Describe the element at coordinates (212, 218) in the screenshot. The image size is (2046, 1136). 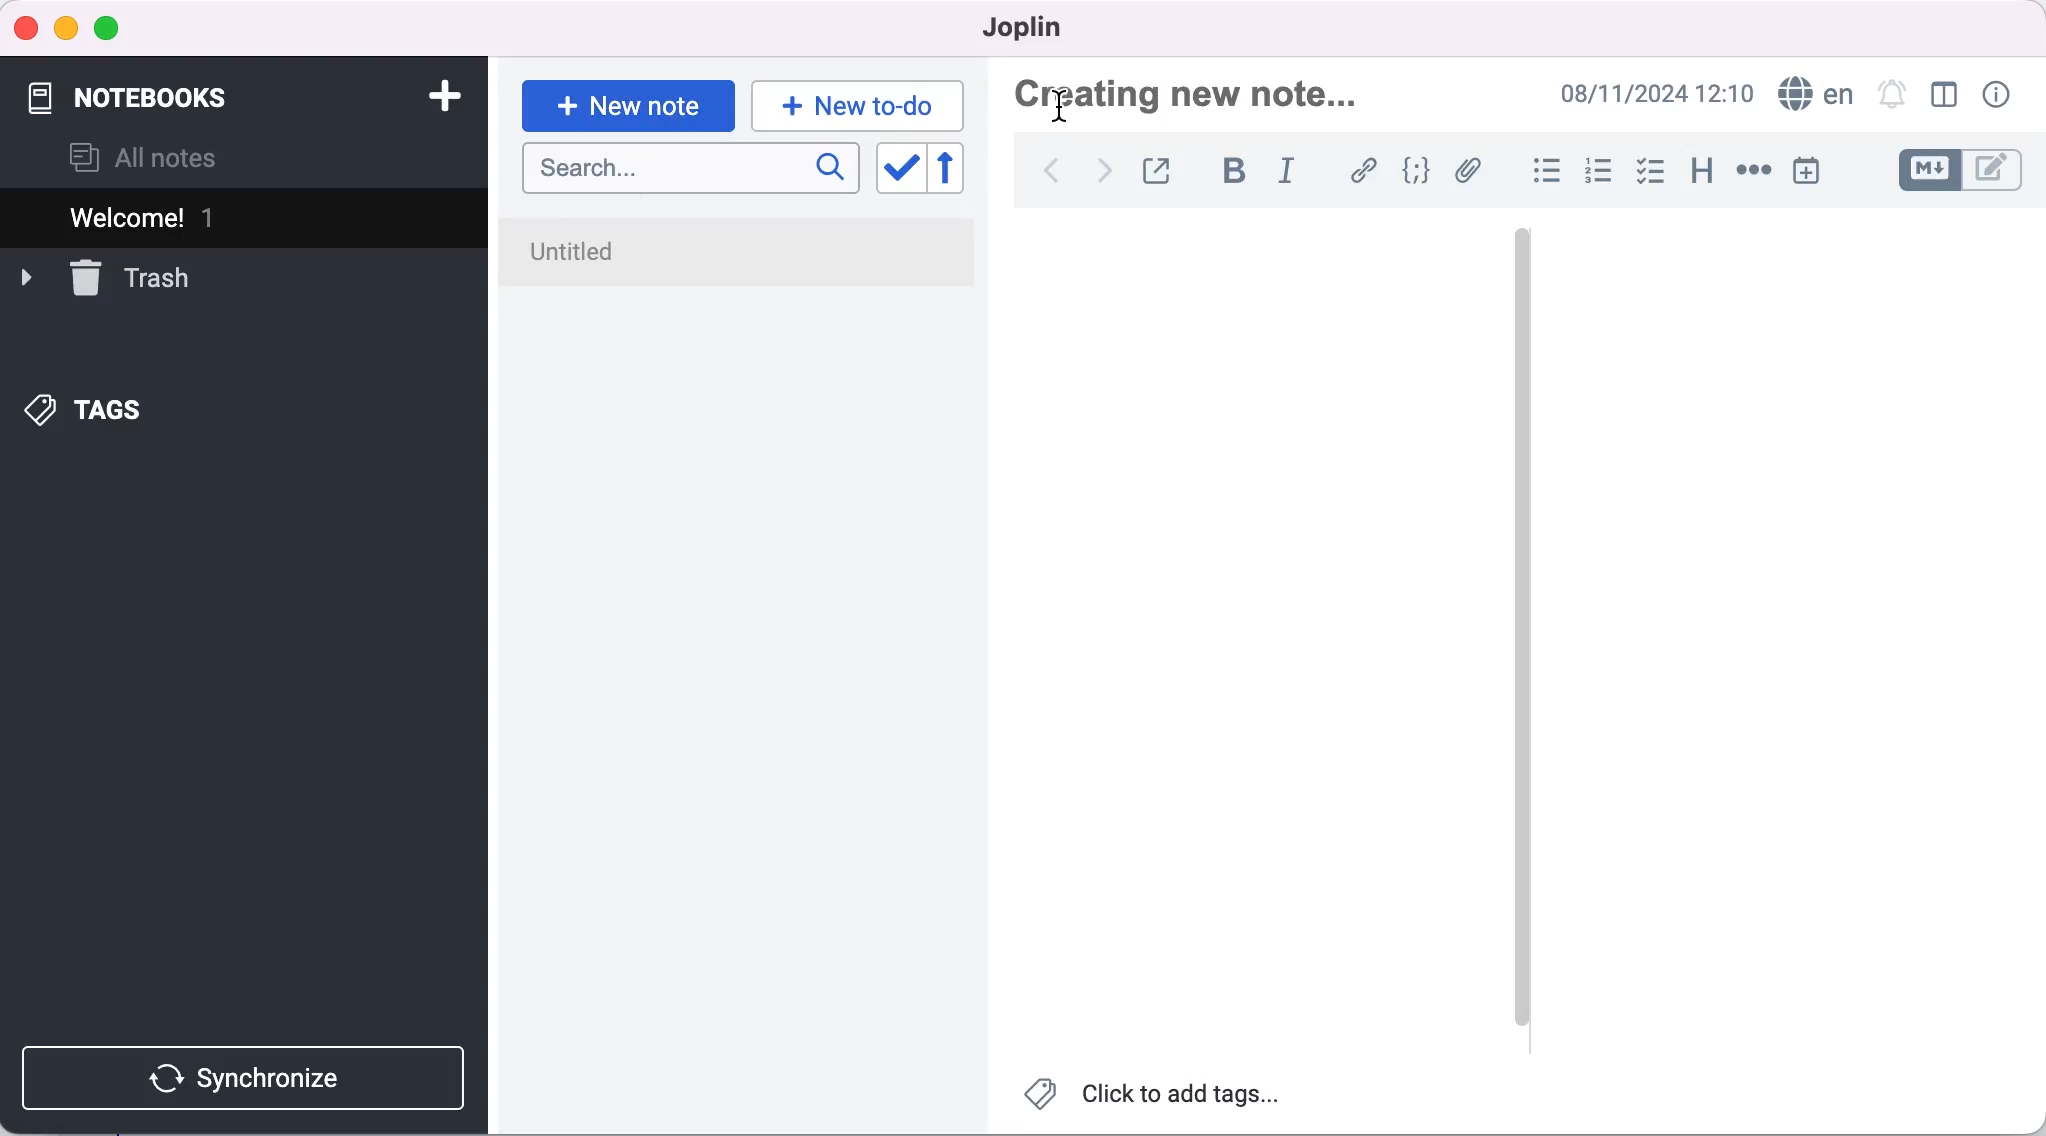
I see `welcome 1` at that location.